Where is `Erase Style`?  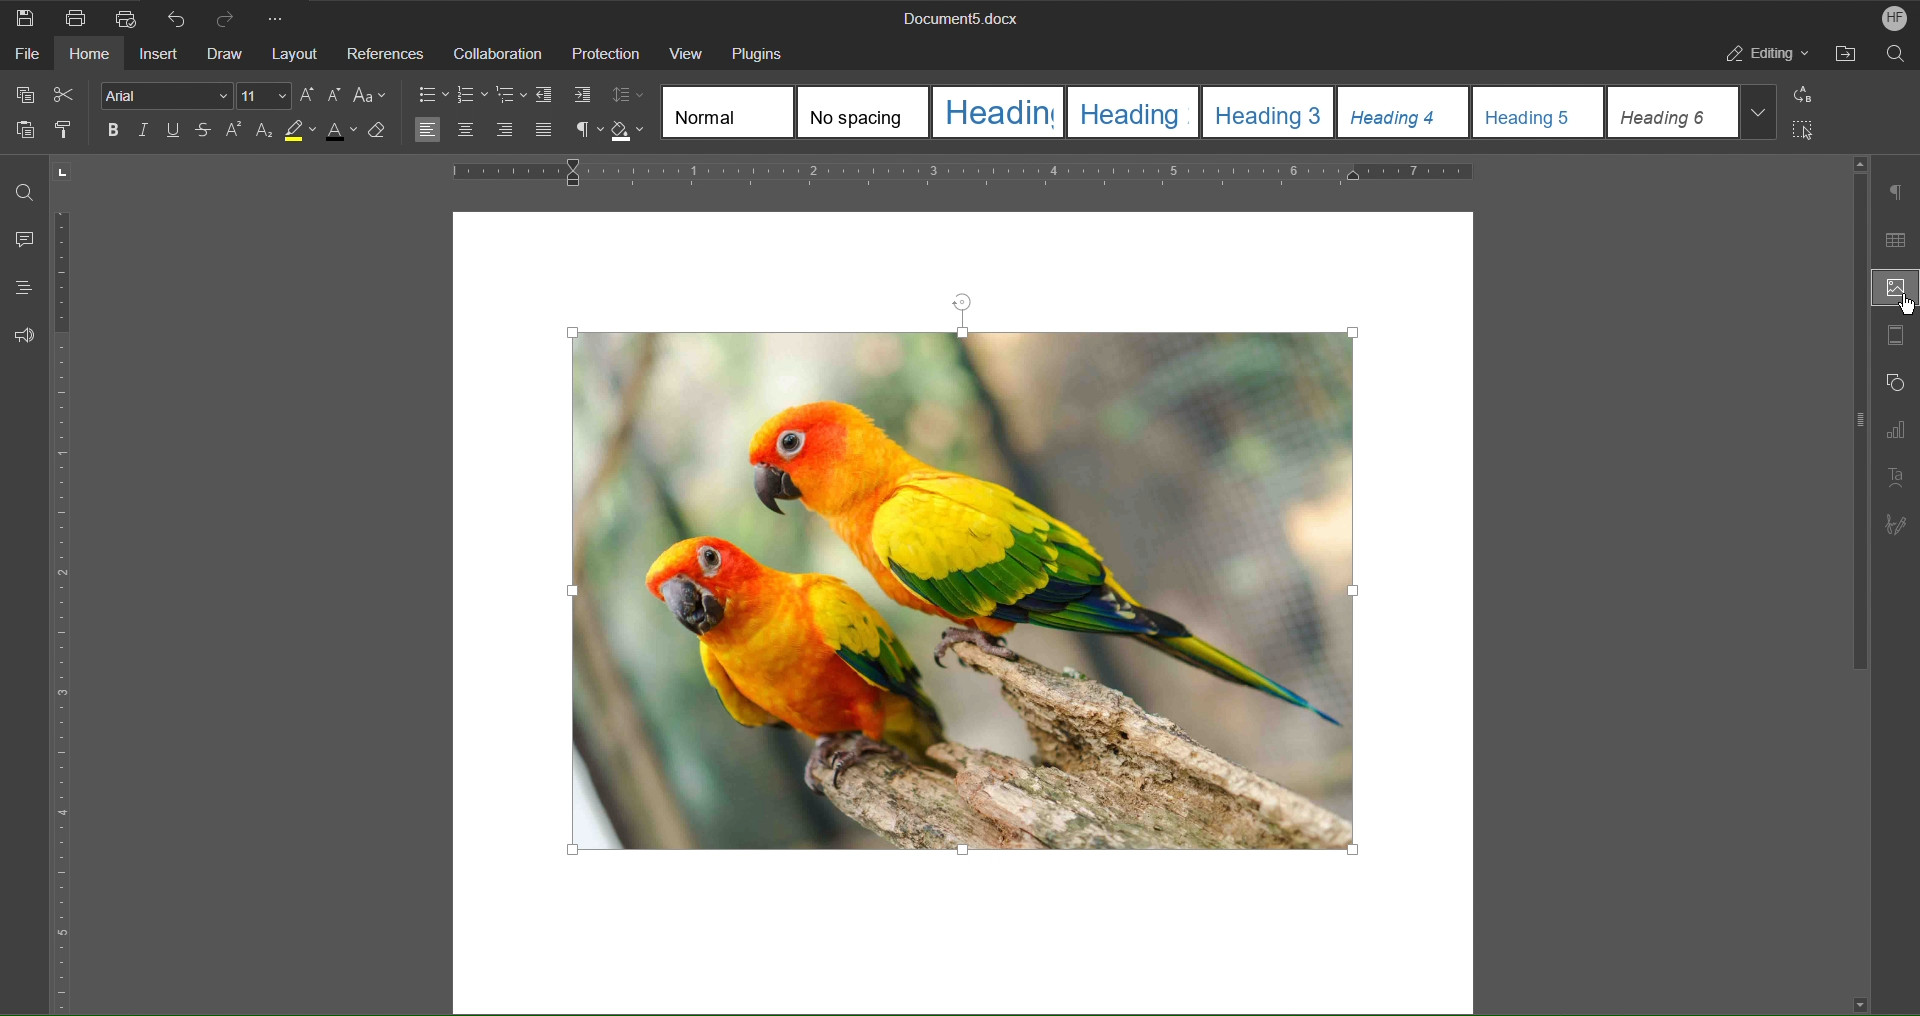 Erase Style is located at coordinates (388, 136).